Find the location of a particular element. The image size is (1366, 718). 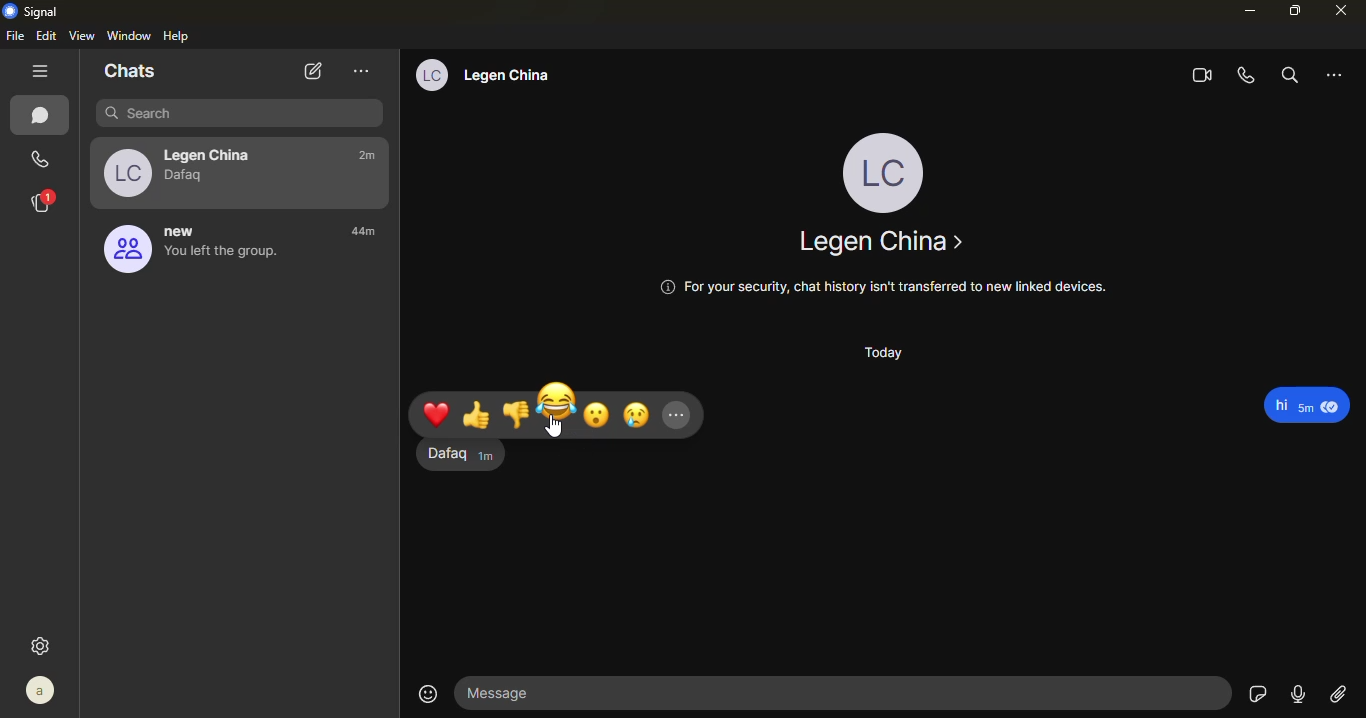

close is located at coordinates (1344, 10).